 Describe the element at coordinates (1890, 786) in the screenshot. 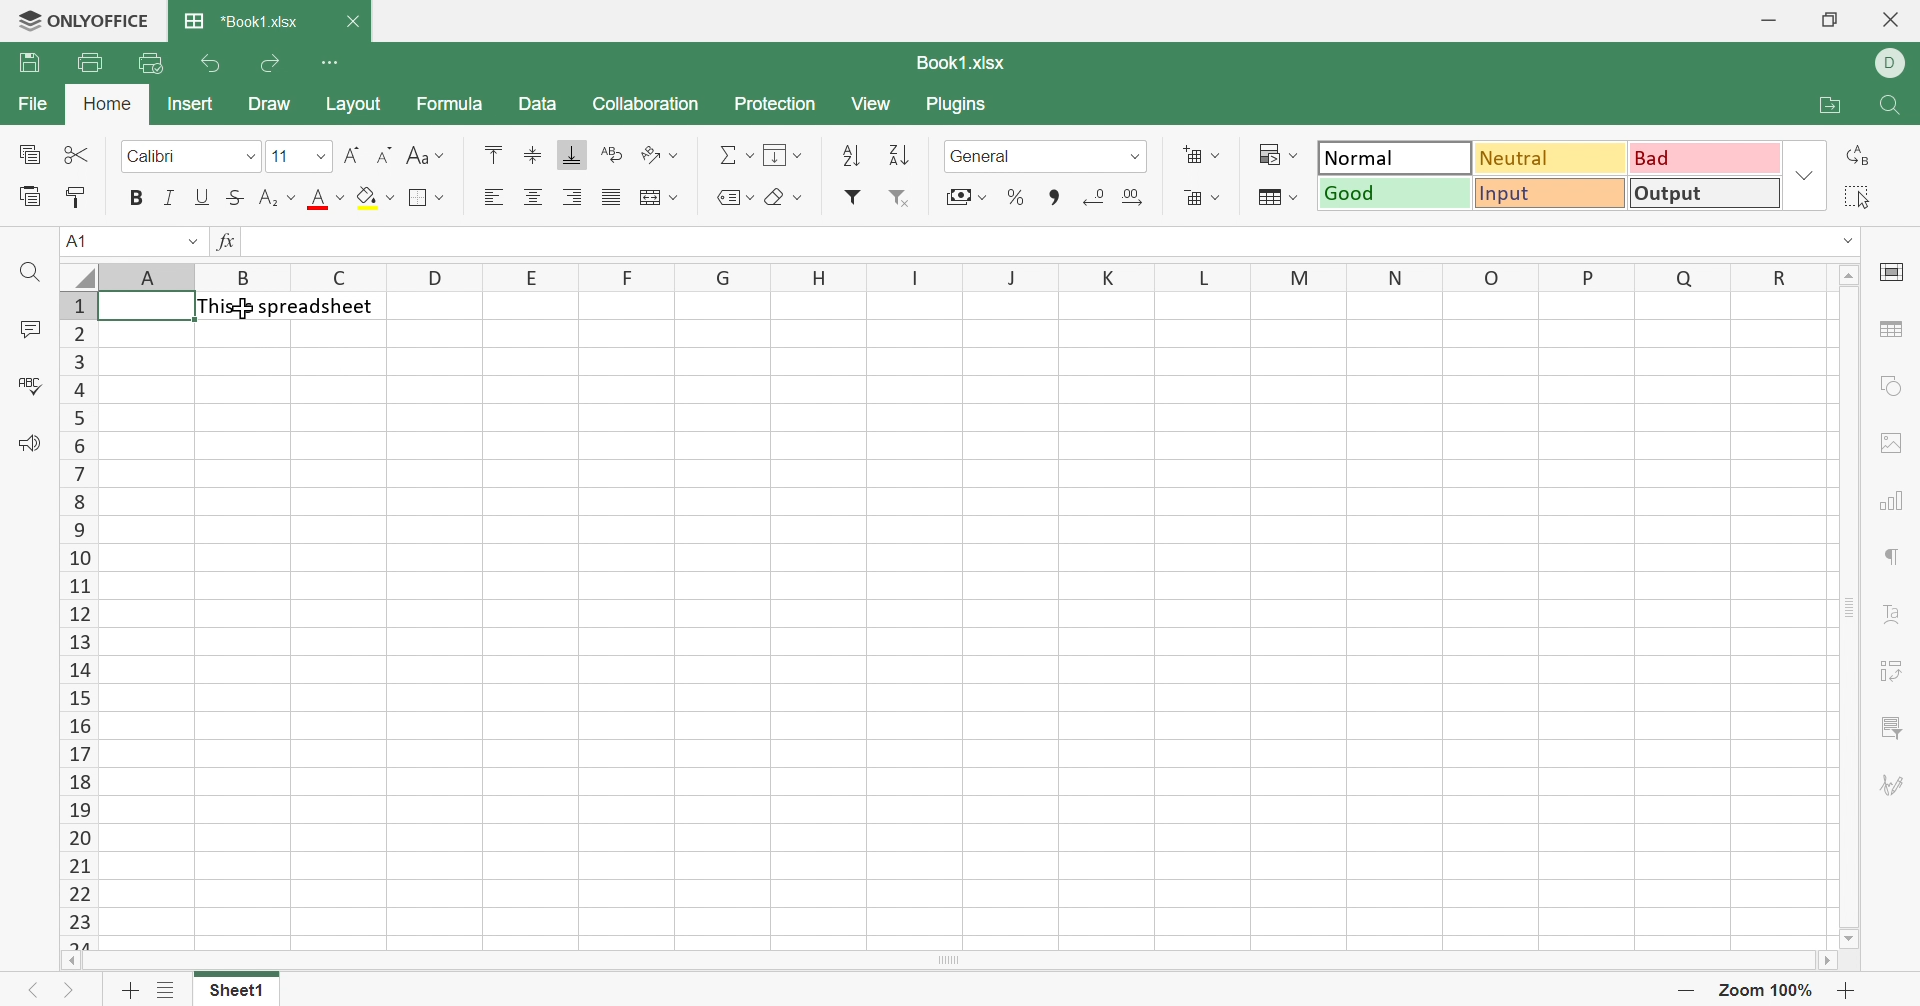

I see `Signature settings` at that location.